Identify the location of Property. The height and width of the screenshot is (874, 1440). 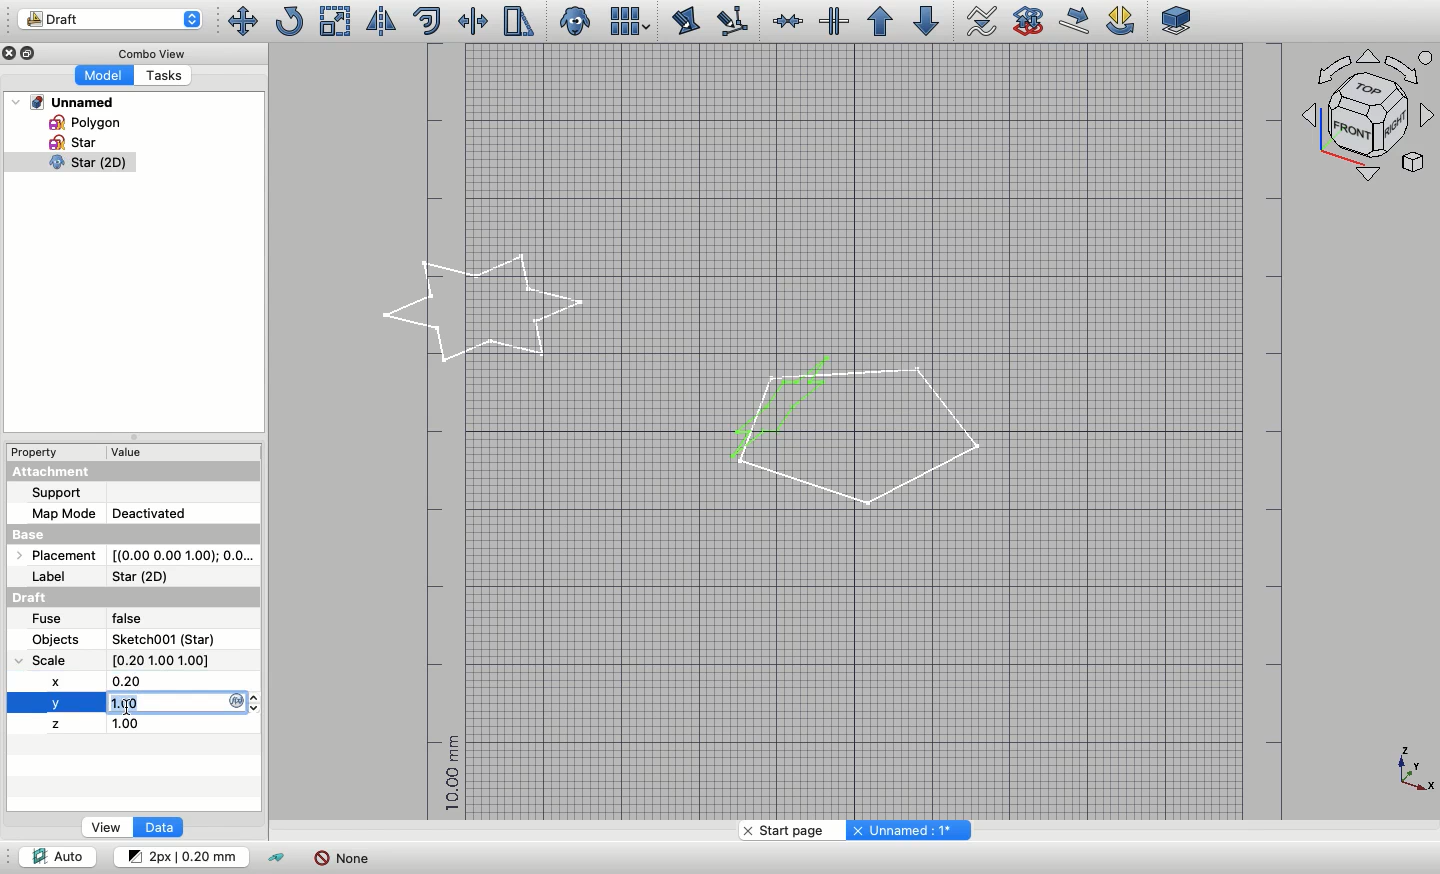
(35, 452).